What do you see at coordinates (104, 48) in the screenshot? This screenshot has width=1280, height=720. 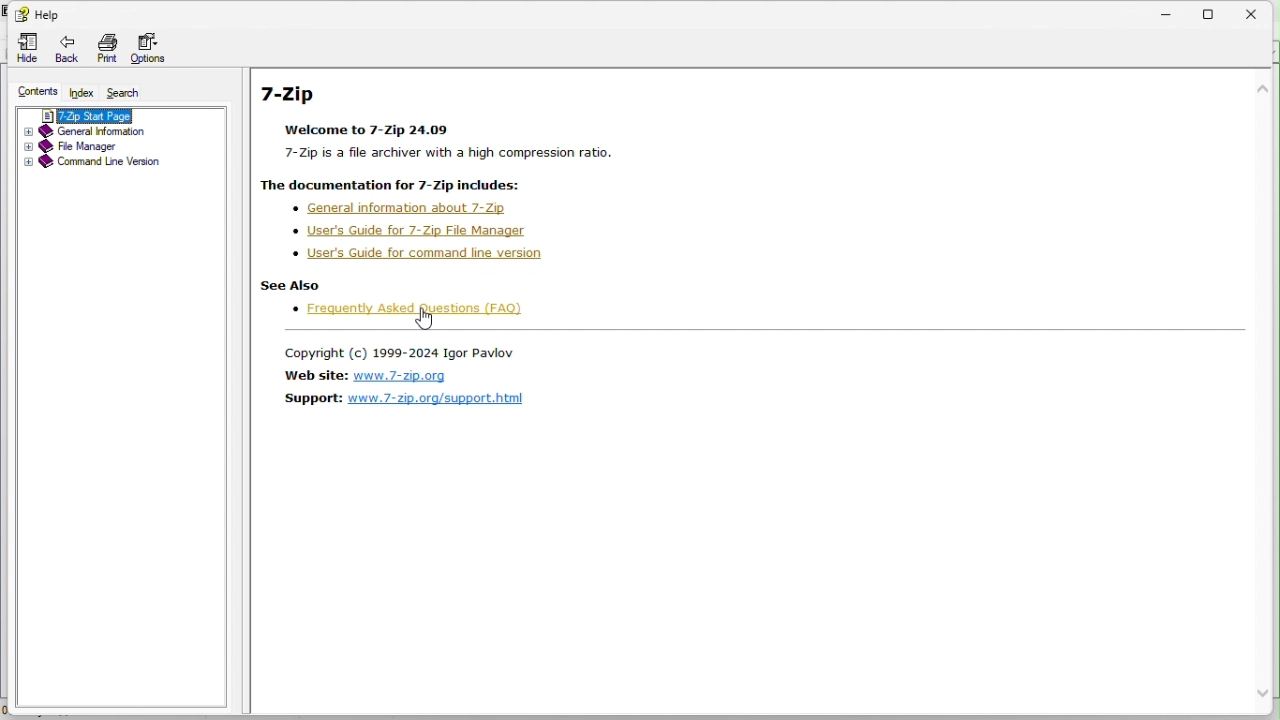 I see `print` at bounding box center [104, 48].